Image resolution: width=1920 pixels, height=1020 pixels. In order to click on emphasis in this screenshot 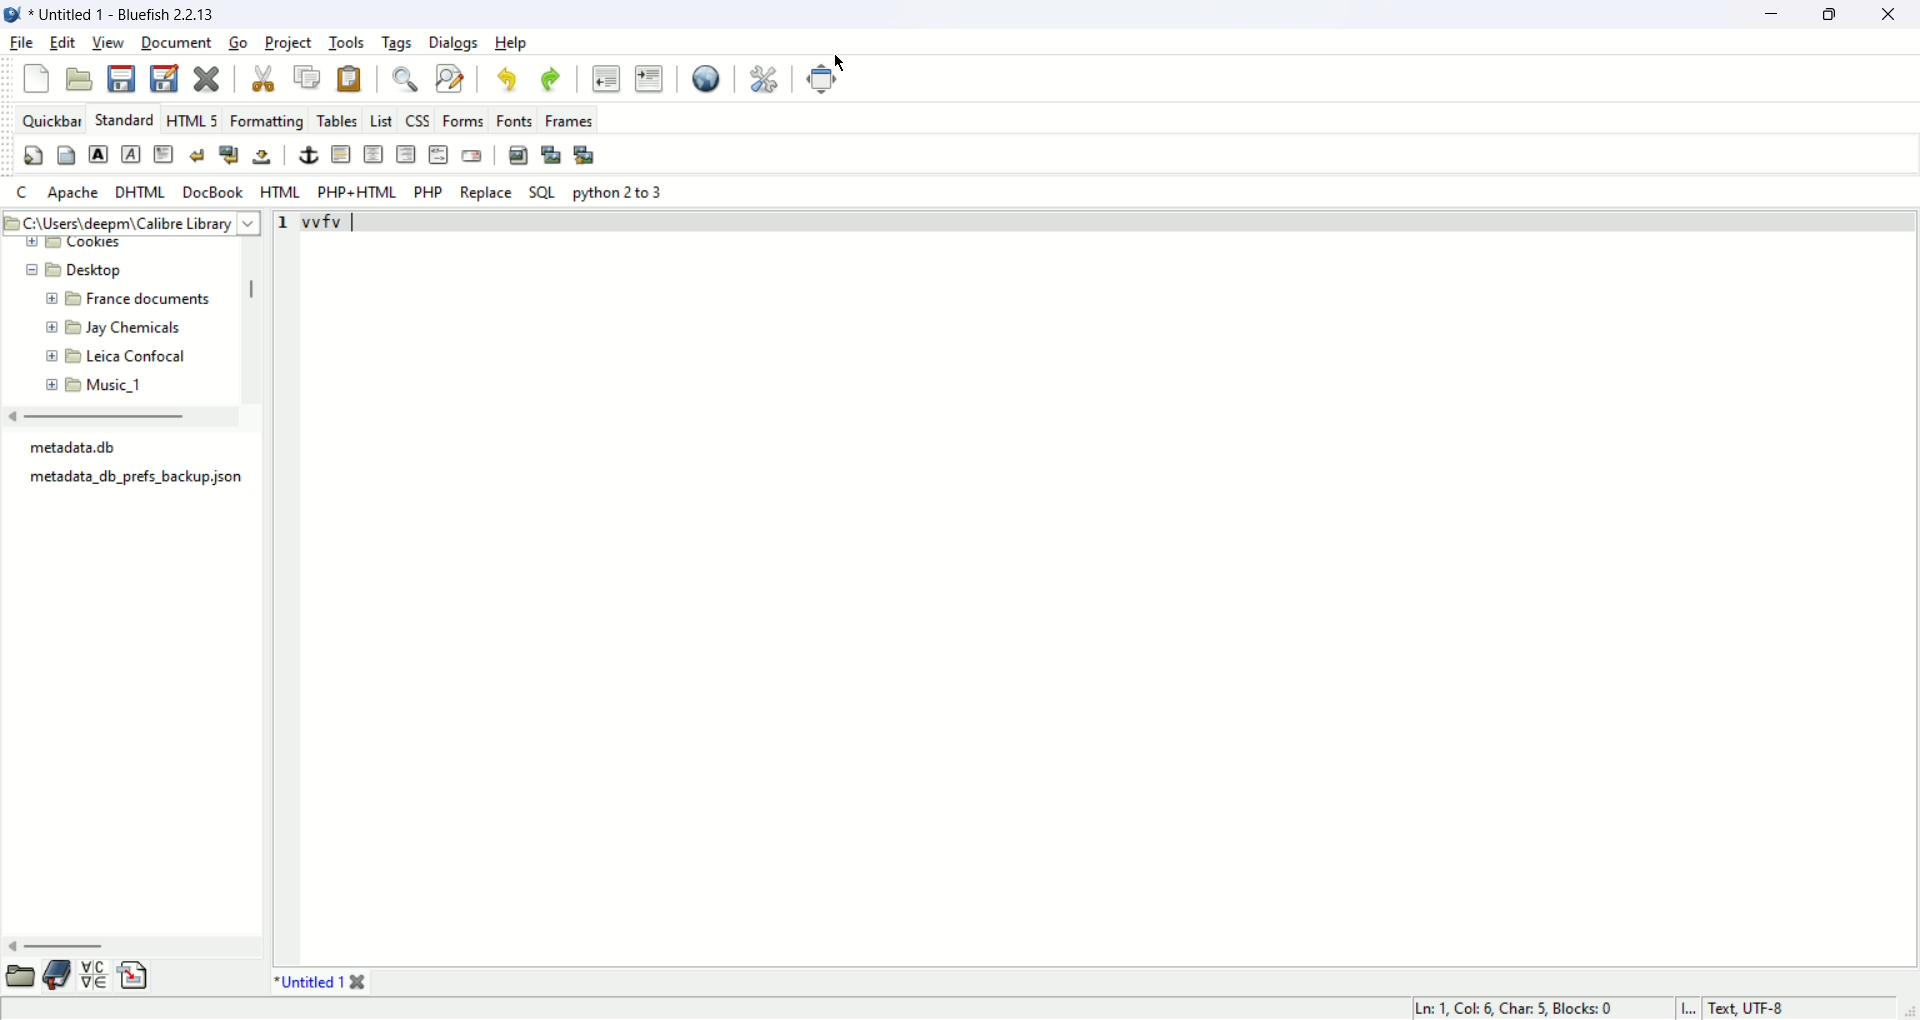, I will do `click(132, 154)`.